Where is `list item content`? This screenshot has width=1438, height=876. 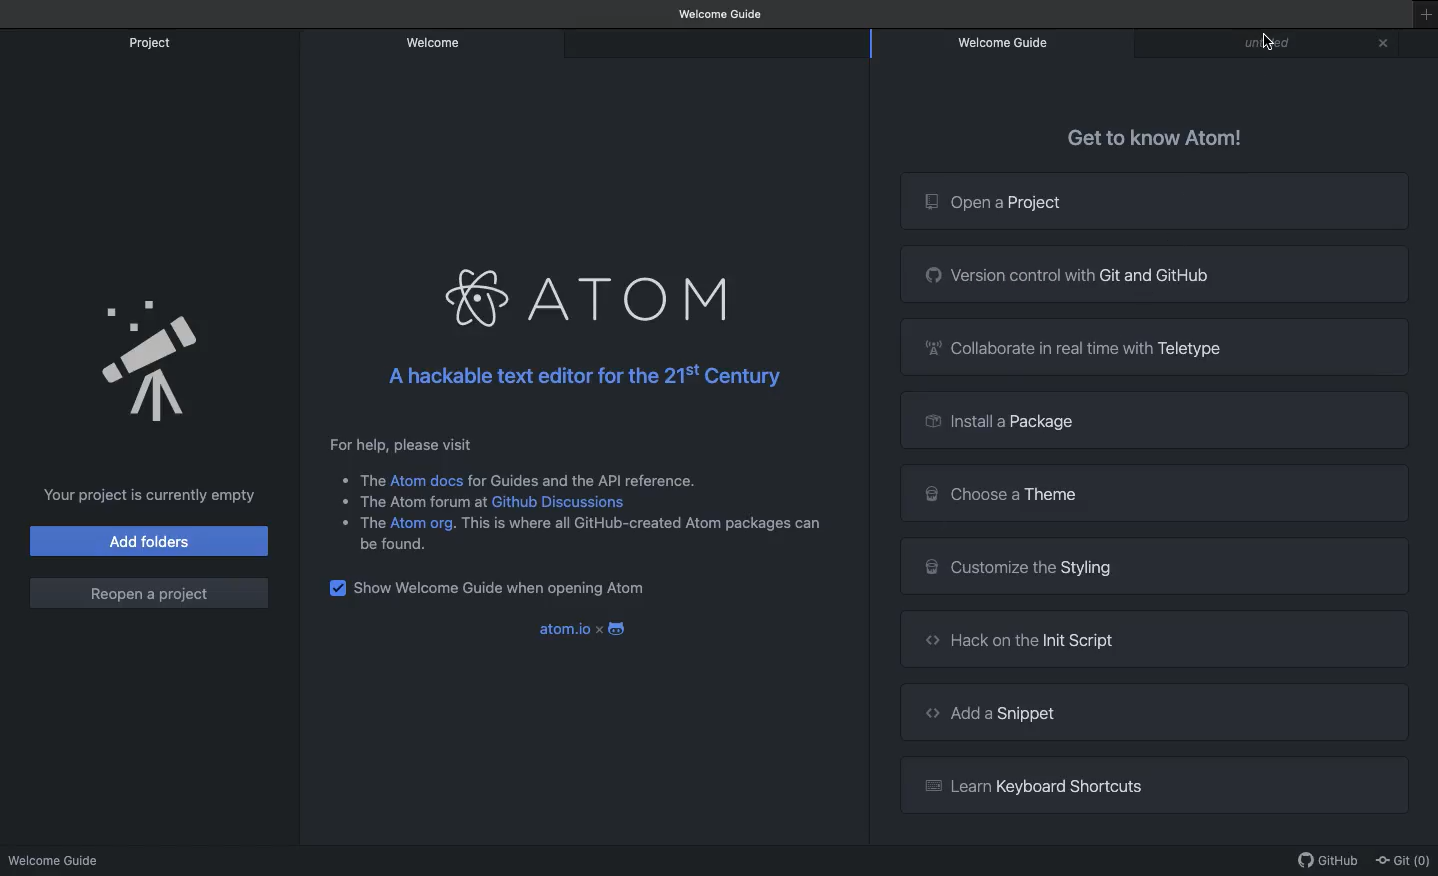 list item content is located at coordinates (642, 525).